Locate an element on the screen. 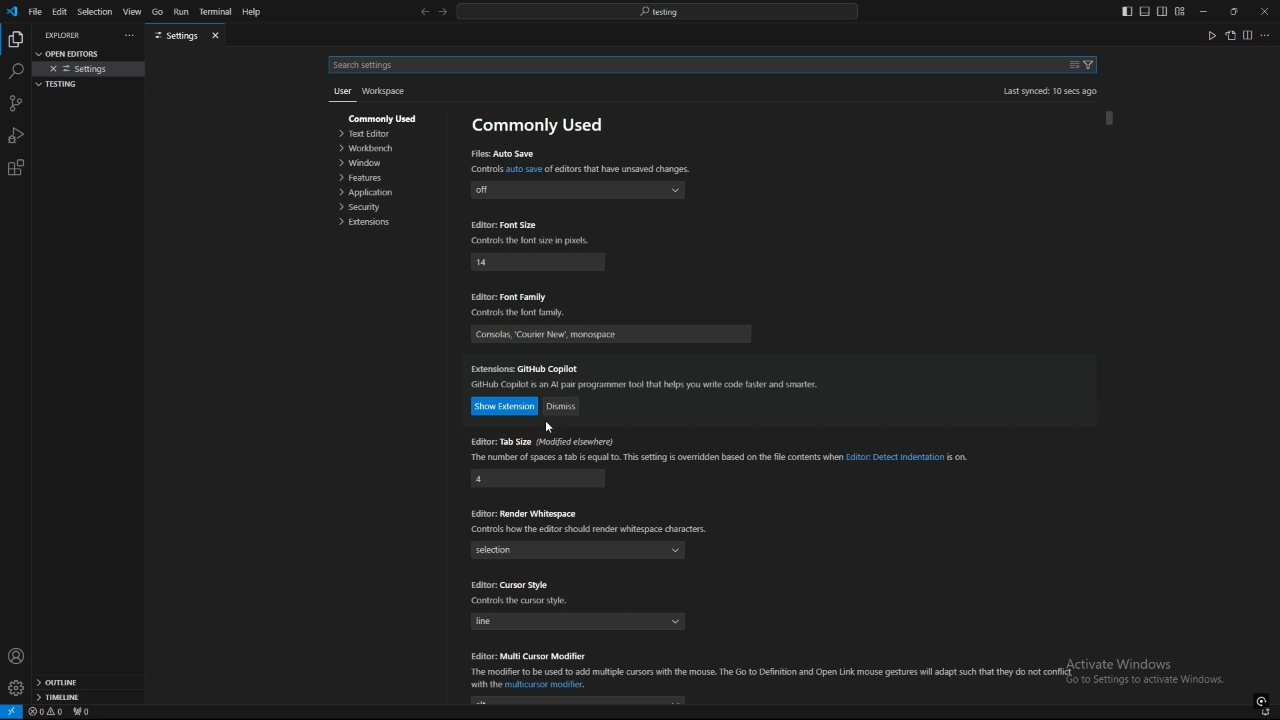 This screenshot has height=720, width=1280. info is located at coordinates (719, 458).